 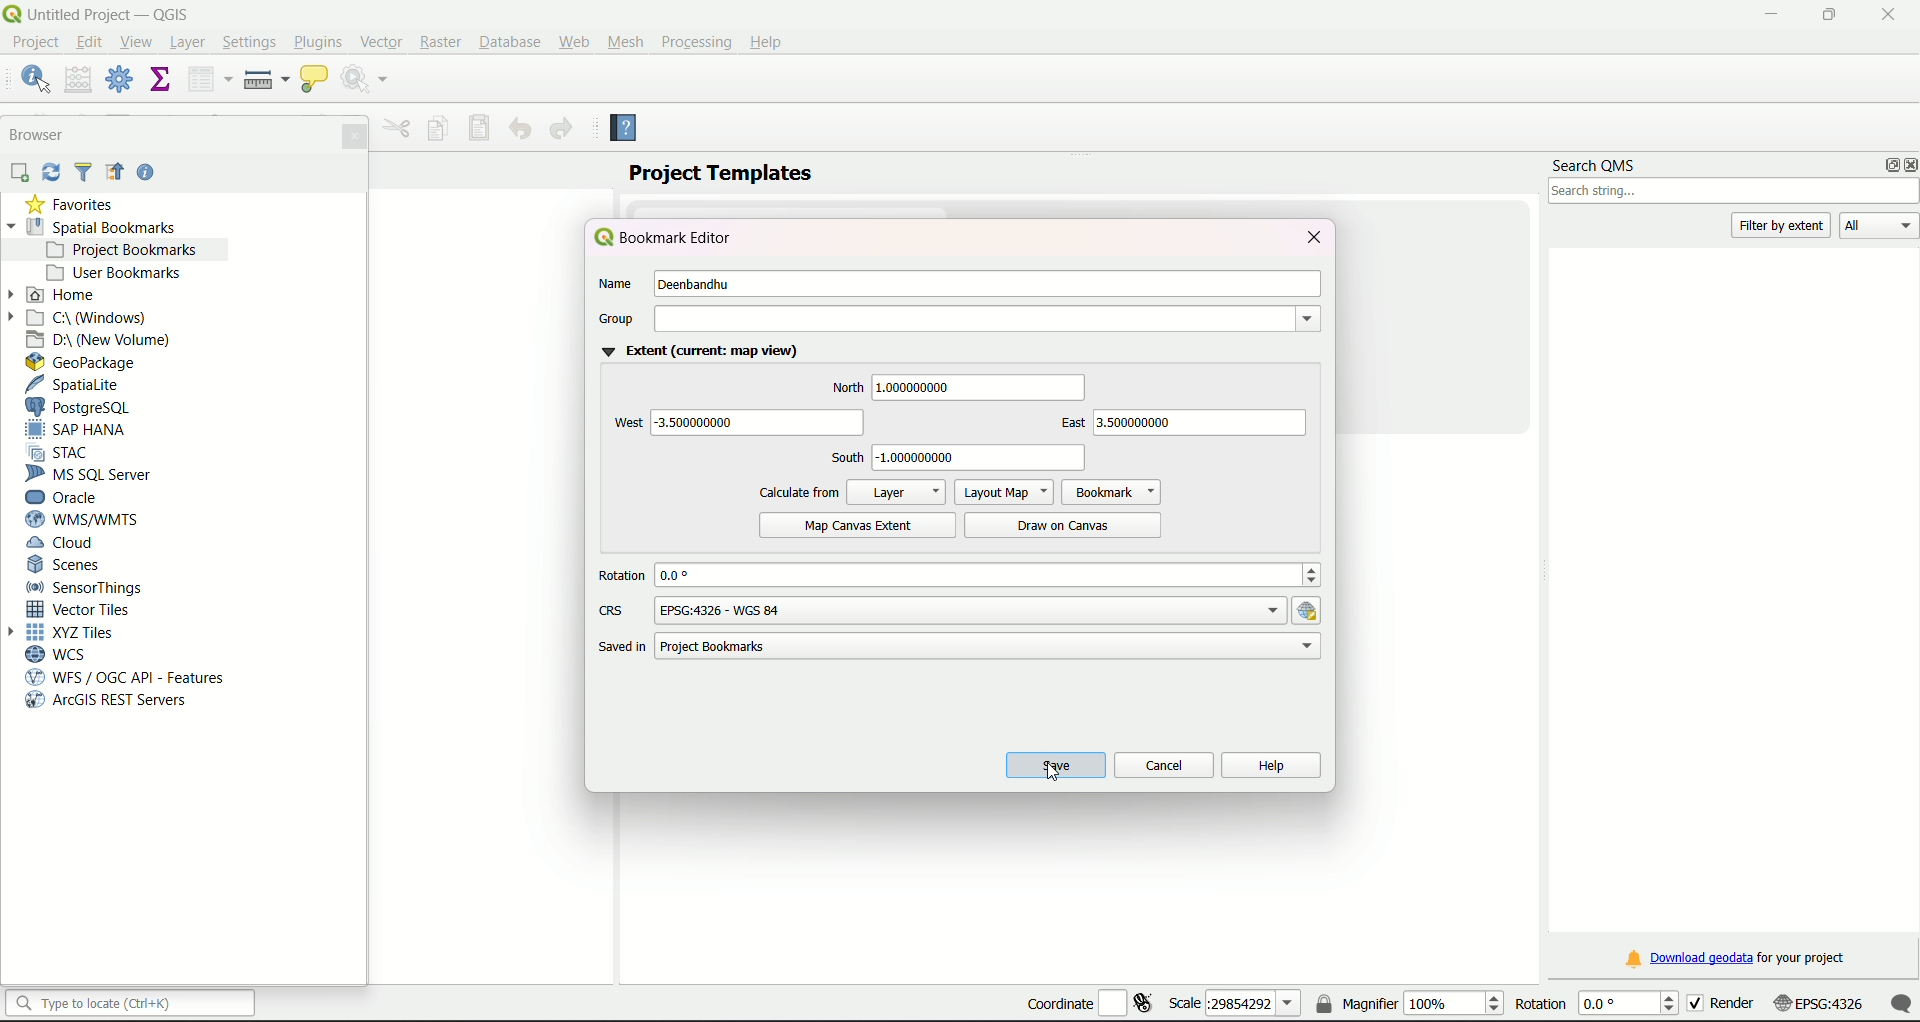 What do you see at coordinates (1594, 162) in the screenshot?
I see `search QMS` at bounding box center [1594, 162].